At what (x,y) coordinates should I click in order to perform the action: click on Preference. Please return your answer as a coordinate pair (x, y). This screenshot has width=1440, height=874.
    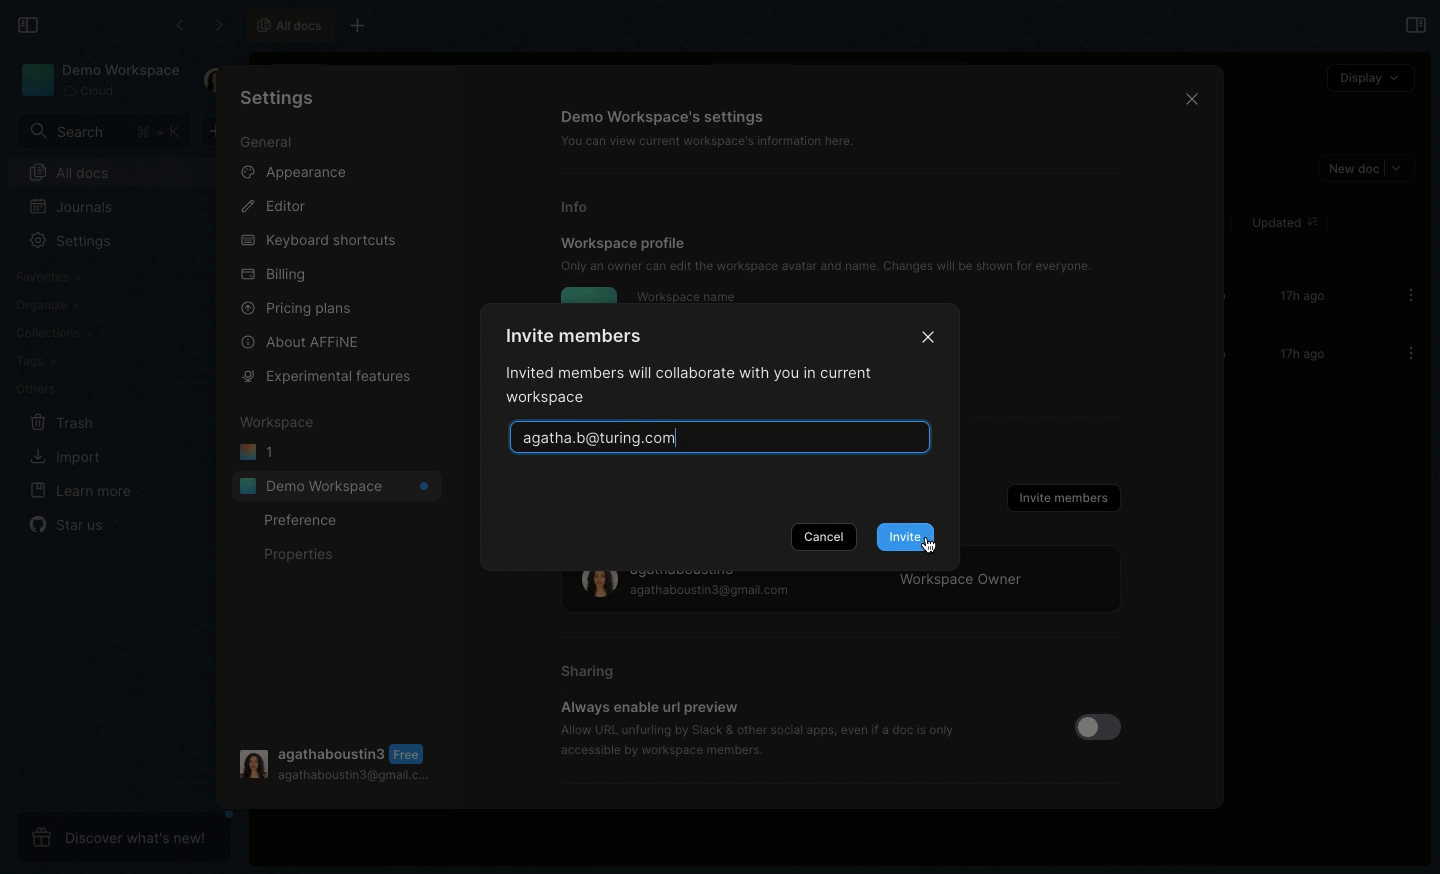
    Looking at the image, I should click on (303, 521).